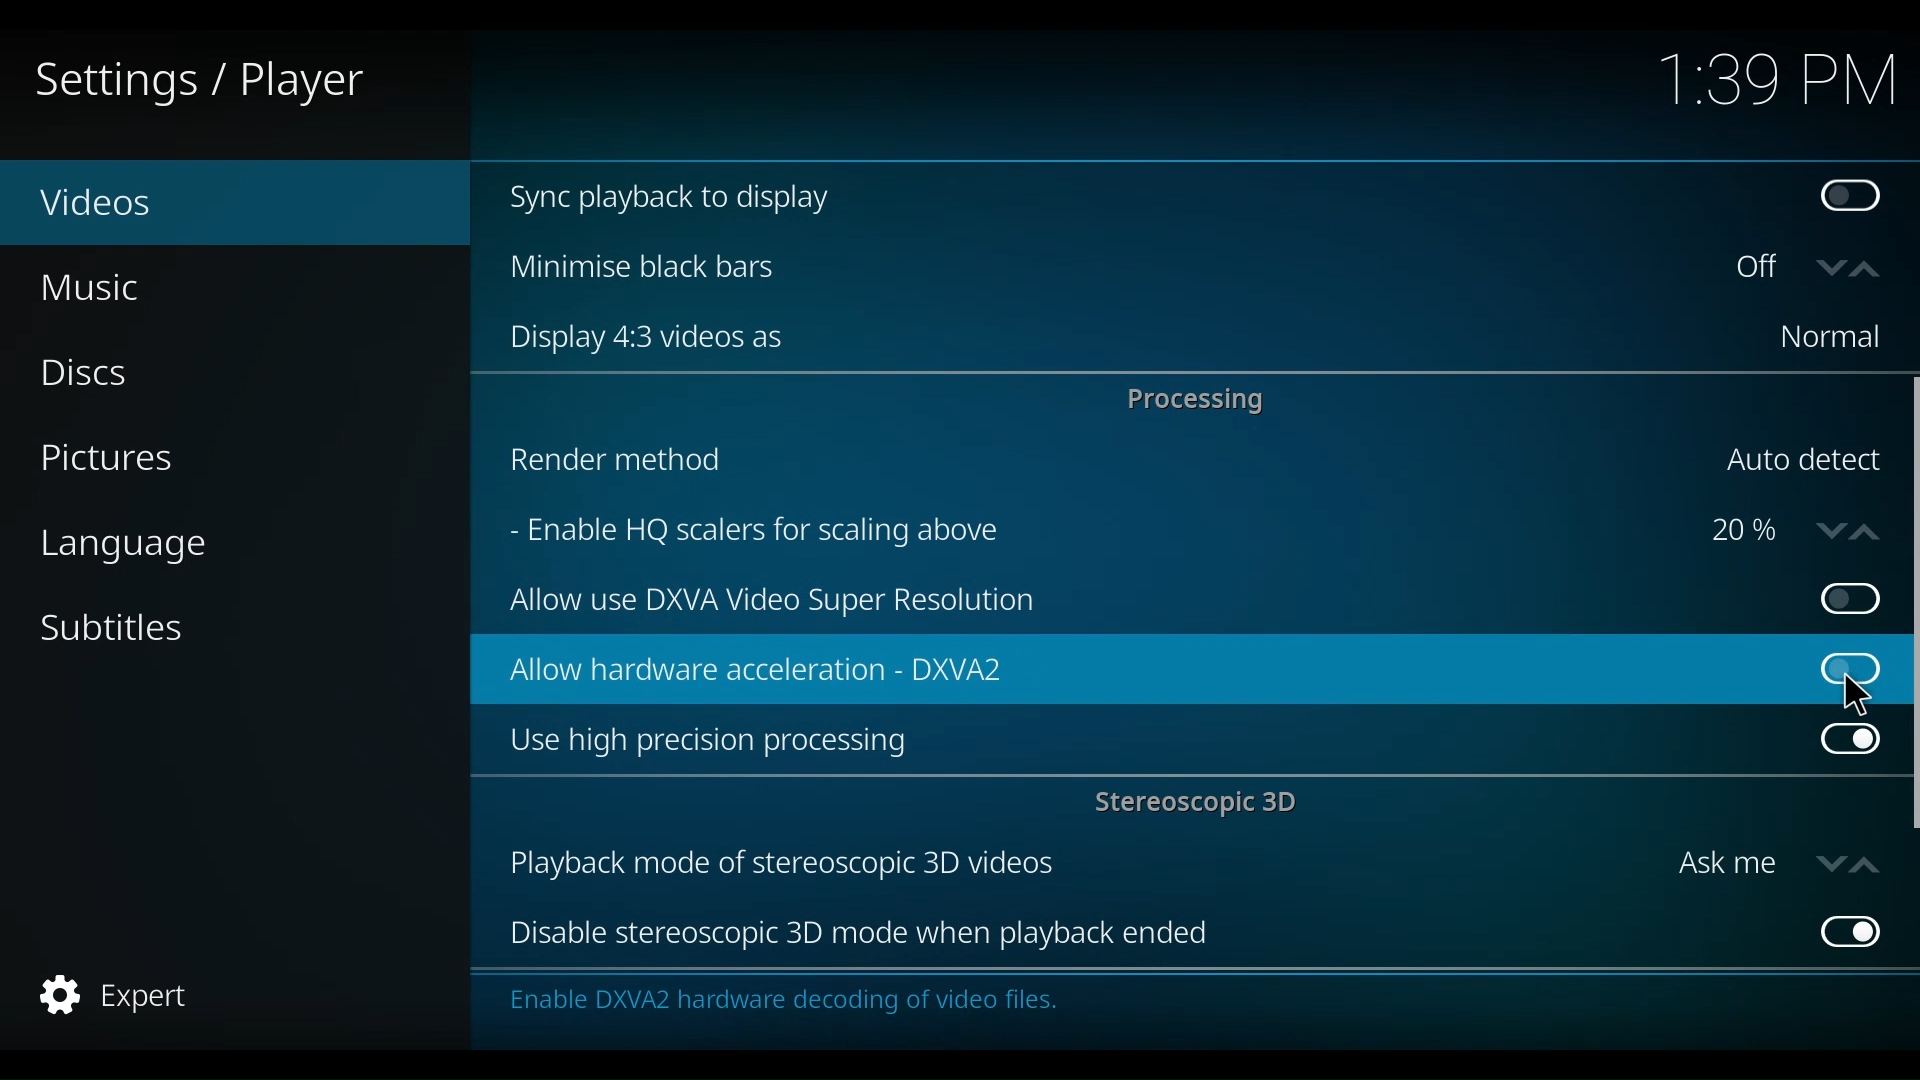  Describe the element at coordinates (1828, 862) in the screenshot. I see `down` at that location.